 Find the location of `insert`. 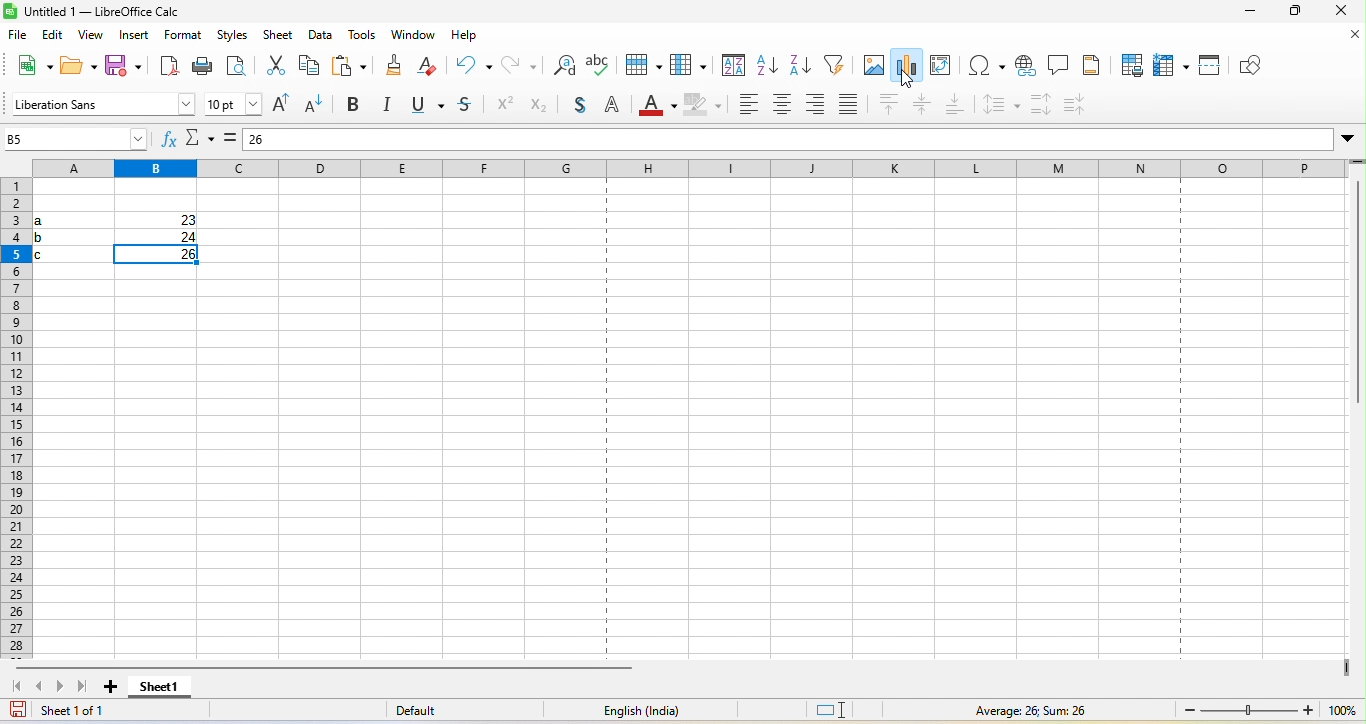

insert is located at coordinates (134, 36).